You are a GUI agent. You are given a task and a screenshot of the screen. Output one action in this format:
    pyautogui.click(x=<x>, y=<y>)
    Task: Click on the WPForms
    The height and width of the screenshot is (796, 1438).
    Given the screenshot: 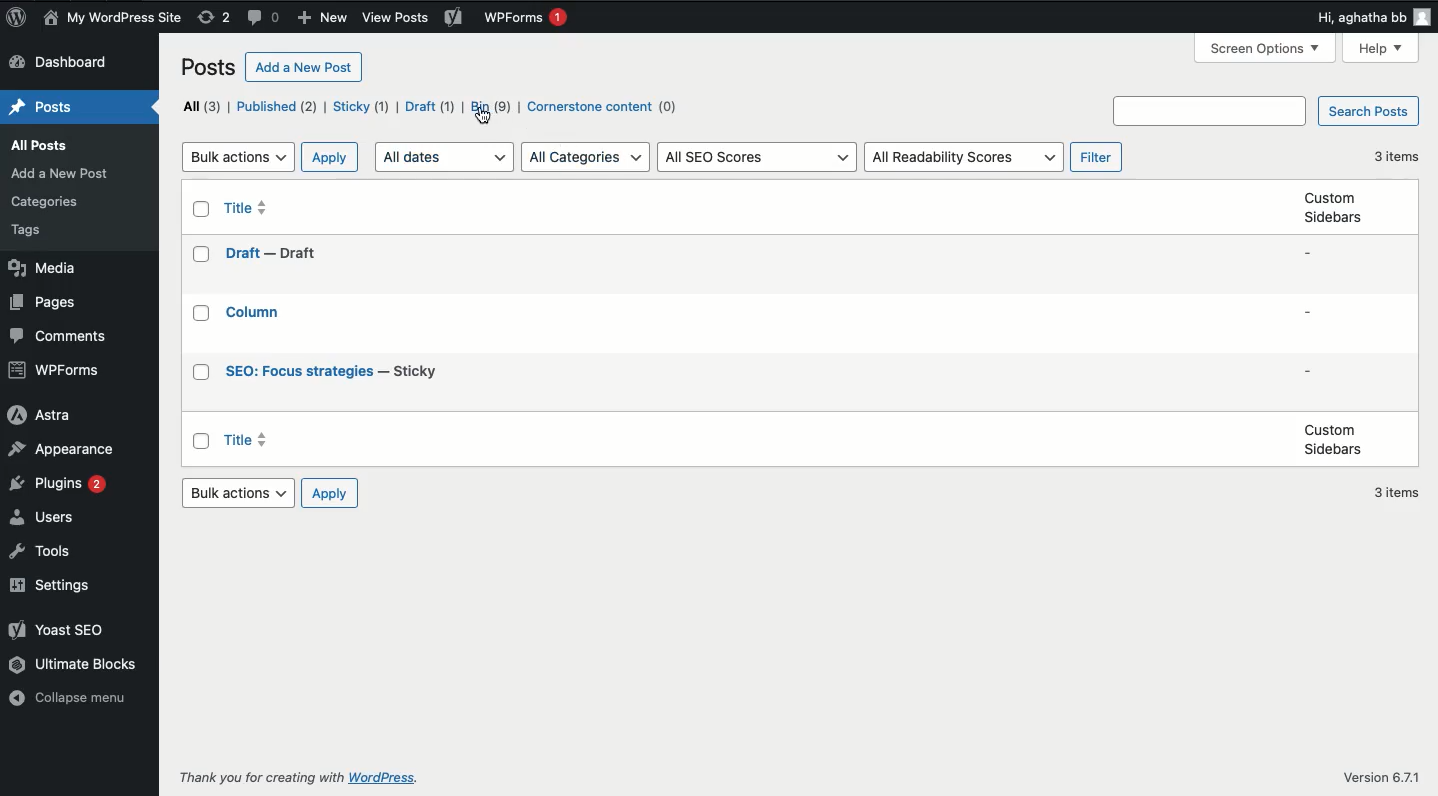 What is the action you would take?
    pyautogui.click(x=526, y=18)
    